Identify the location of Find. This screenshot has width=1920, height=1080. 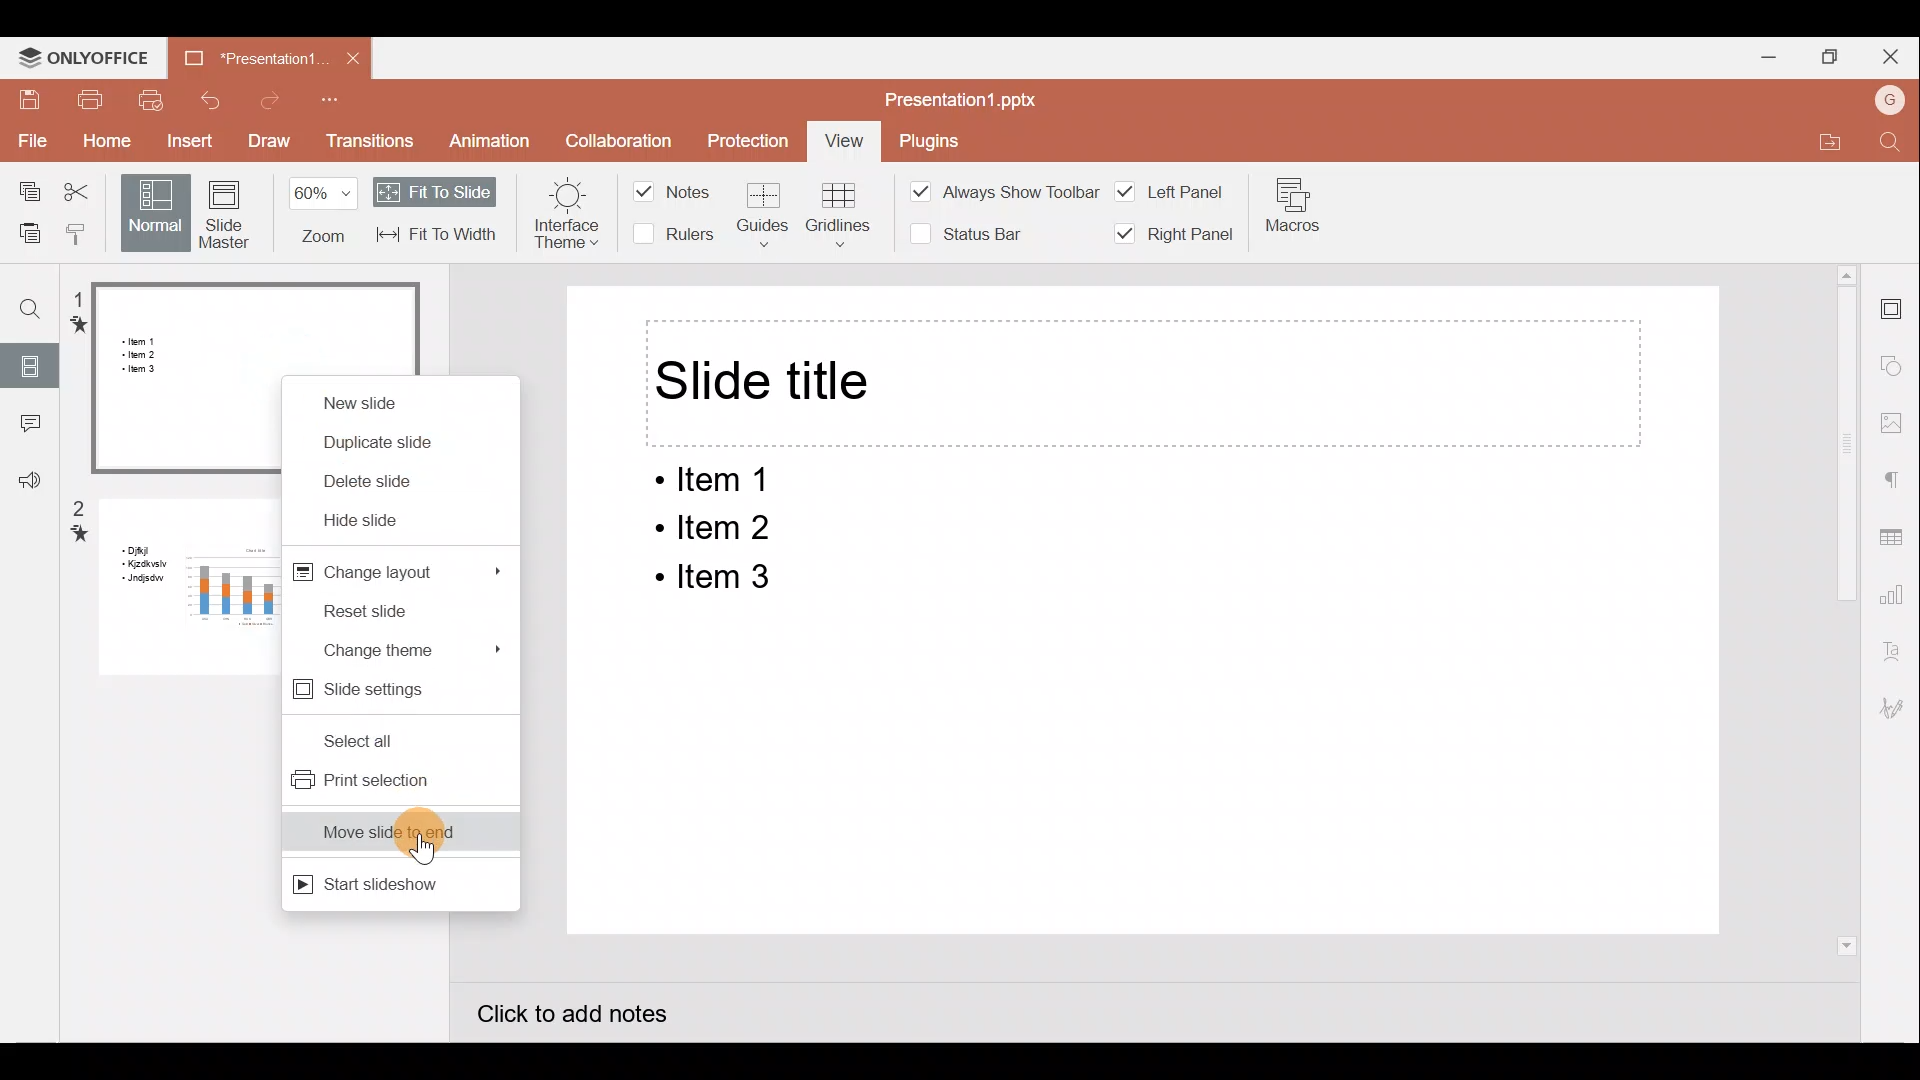
(24, 301).